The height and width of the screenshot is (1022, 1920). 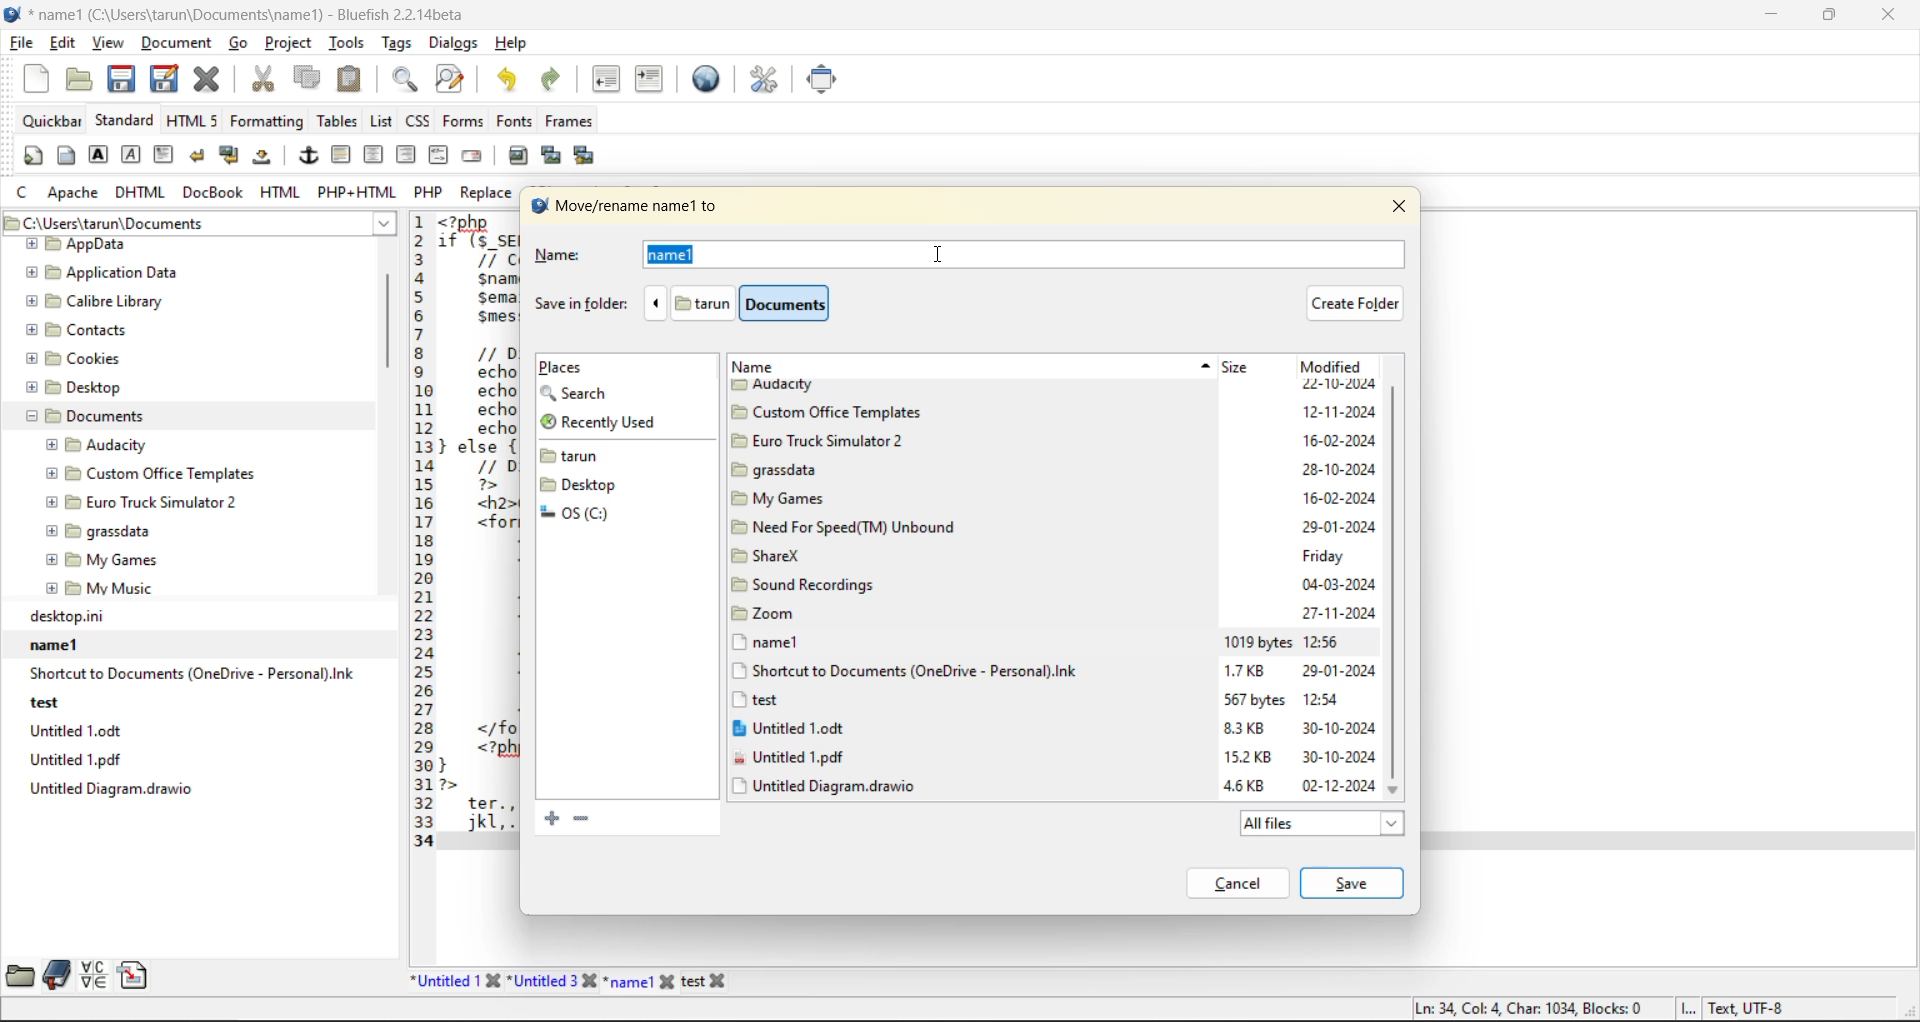 What do you see at coordinates (193, 122) in the screenshot?
I see `html5` at bounding box center [193, 122].